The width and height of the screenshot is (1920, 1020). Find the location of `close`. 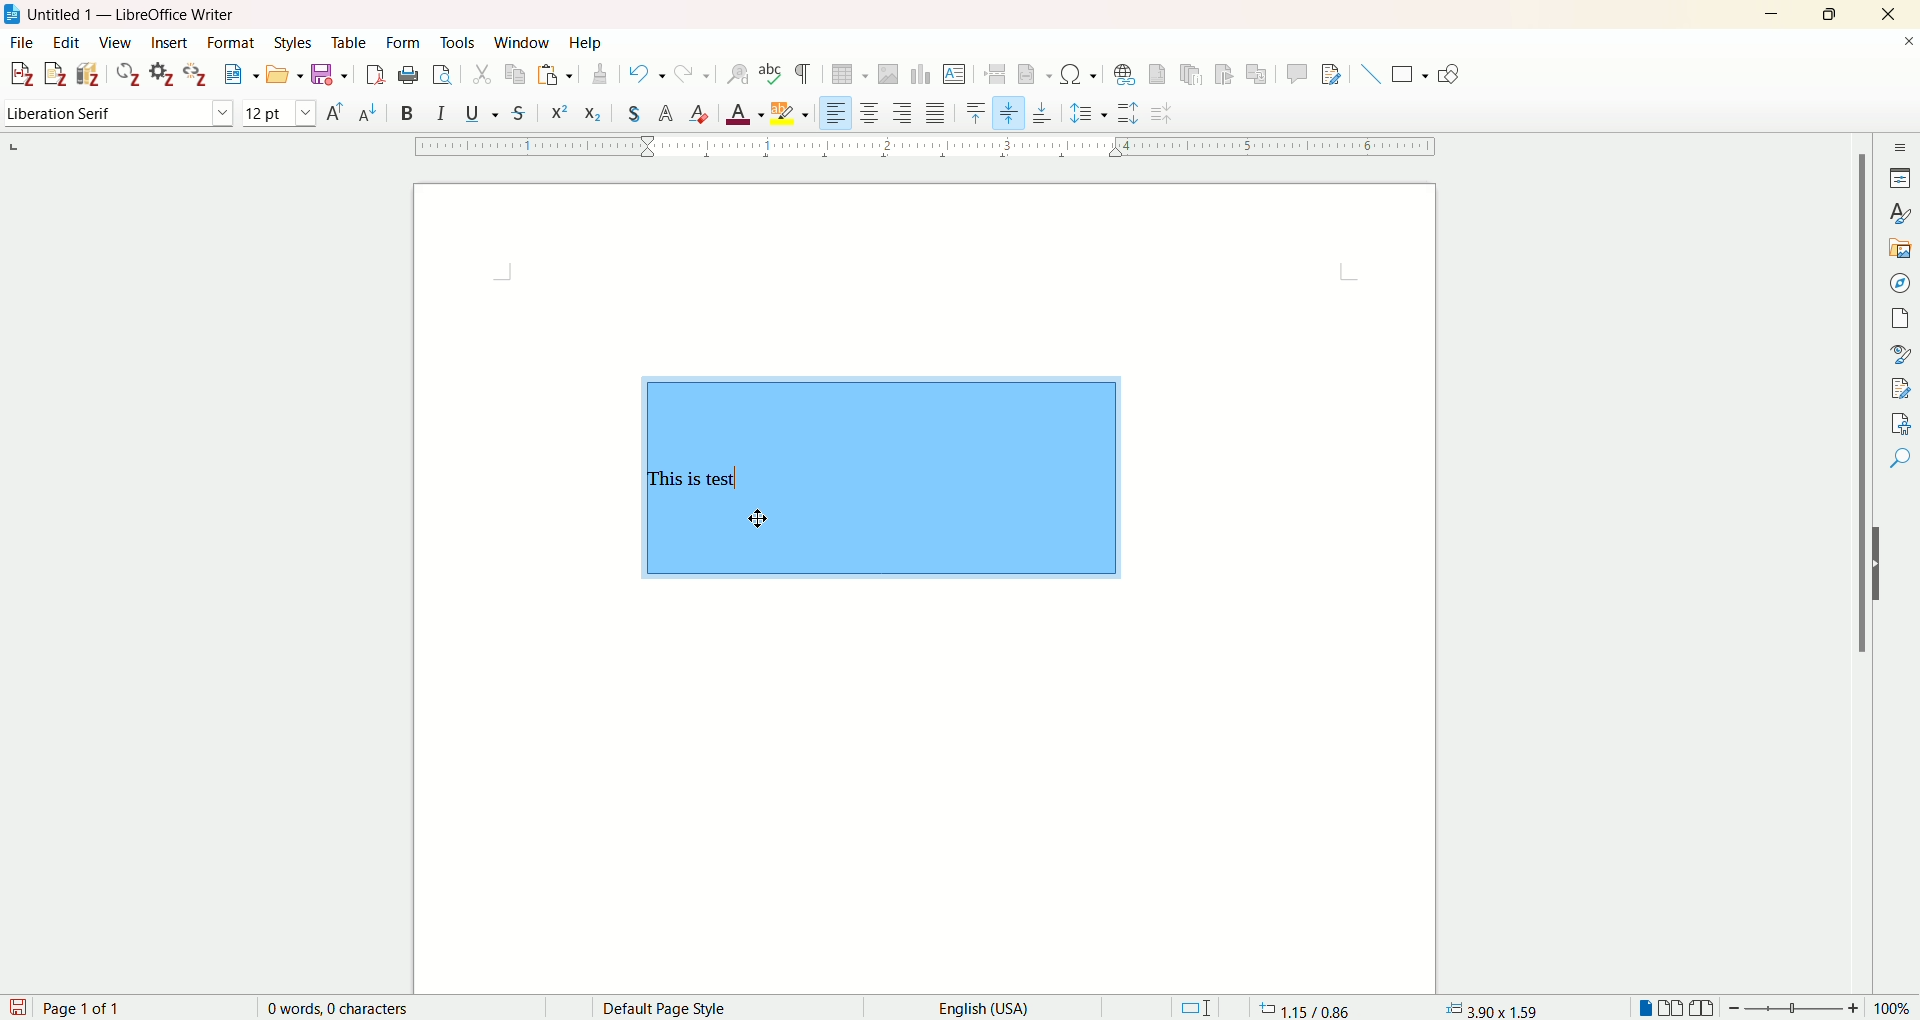

close is located at coordinates (1888, 13).